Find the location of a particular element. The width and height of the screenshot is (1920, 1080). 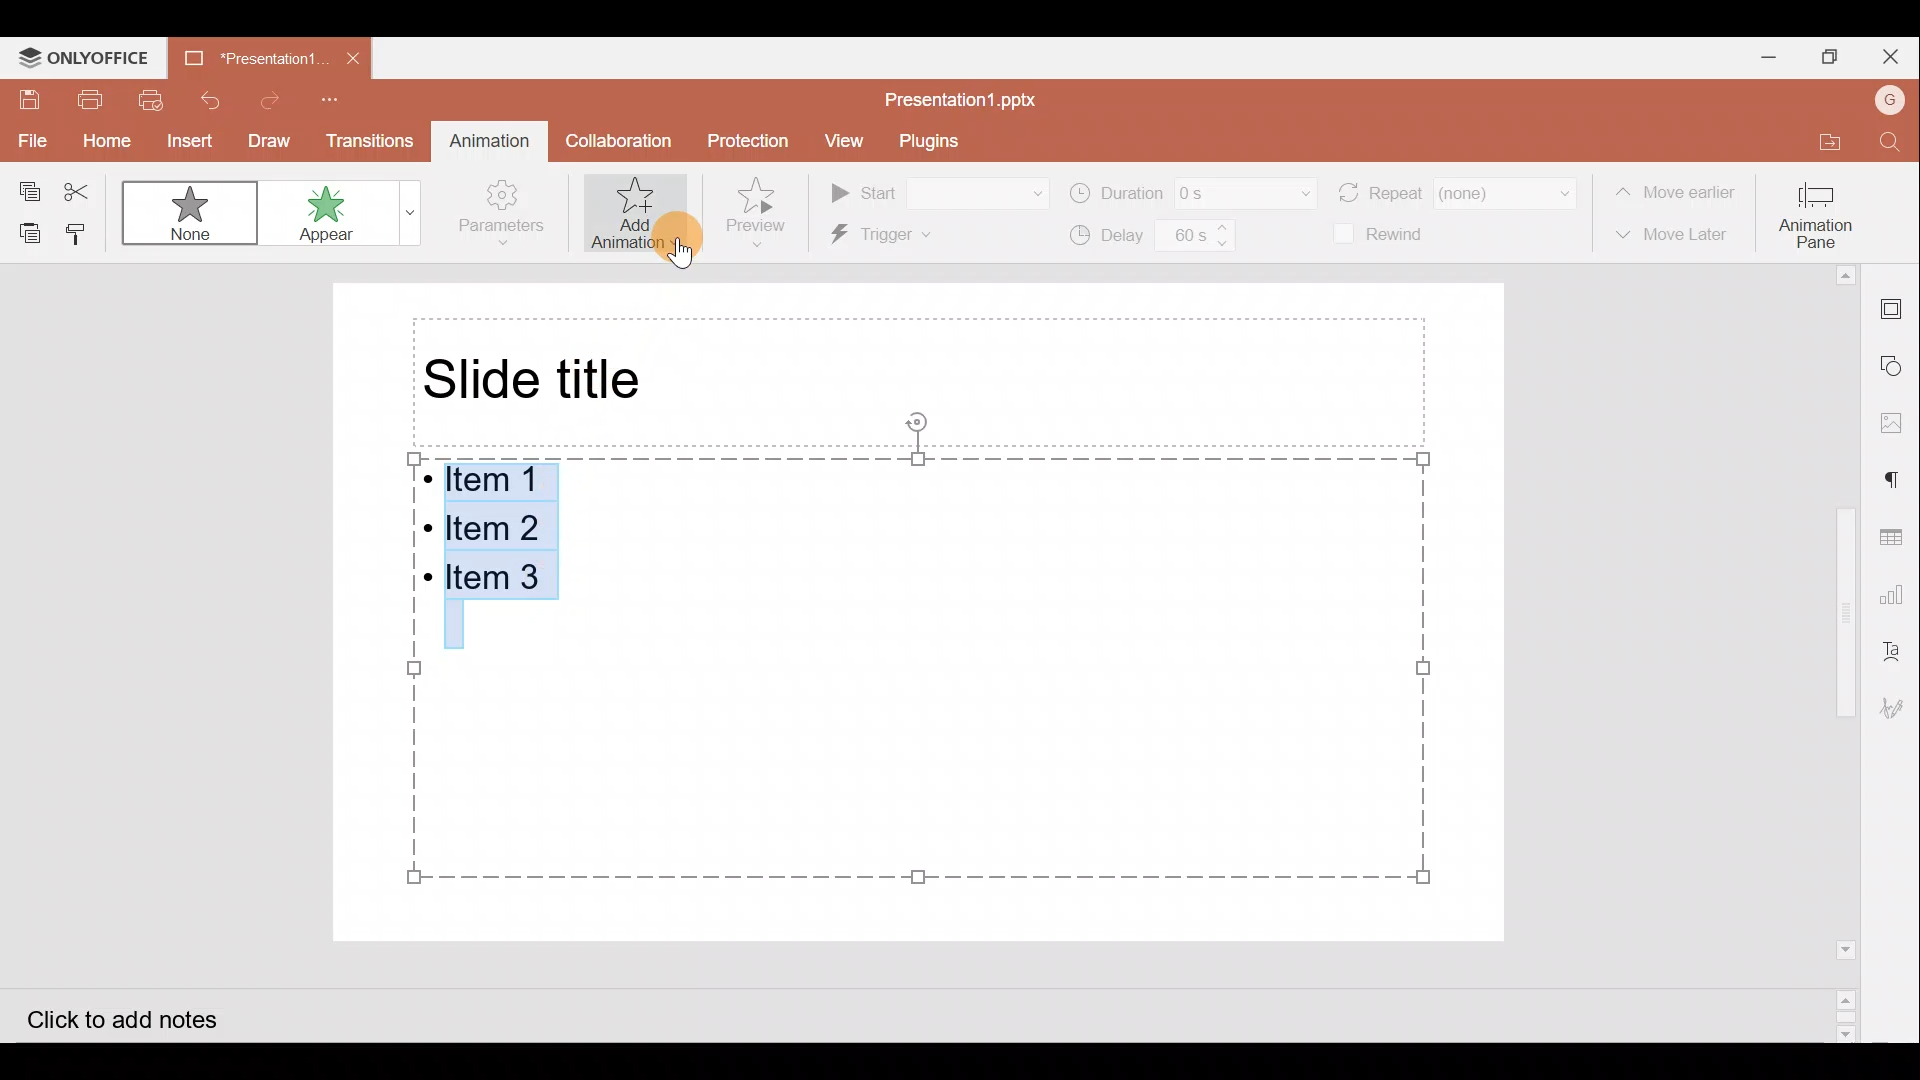

Close document is located at coordinates (348, 56).